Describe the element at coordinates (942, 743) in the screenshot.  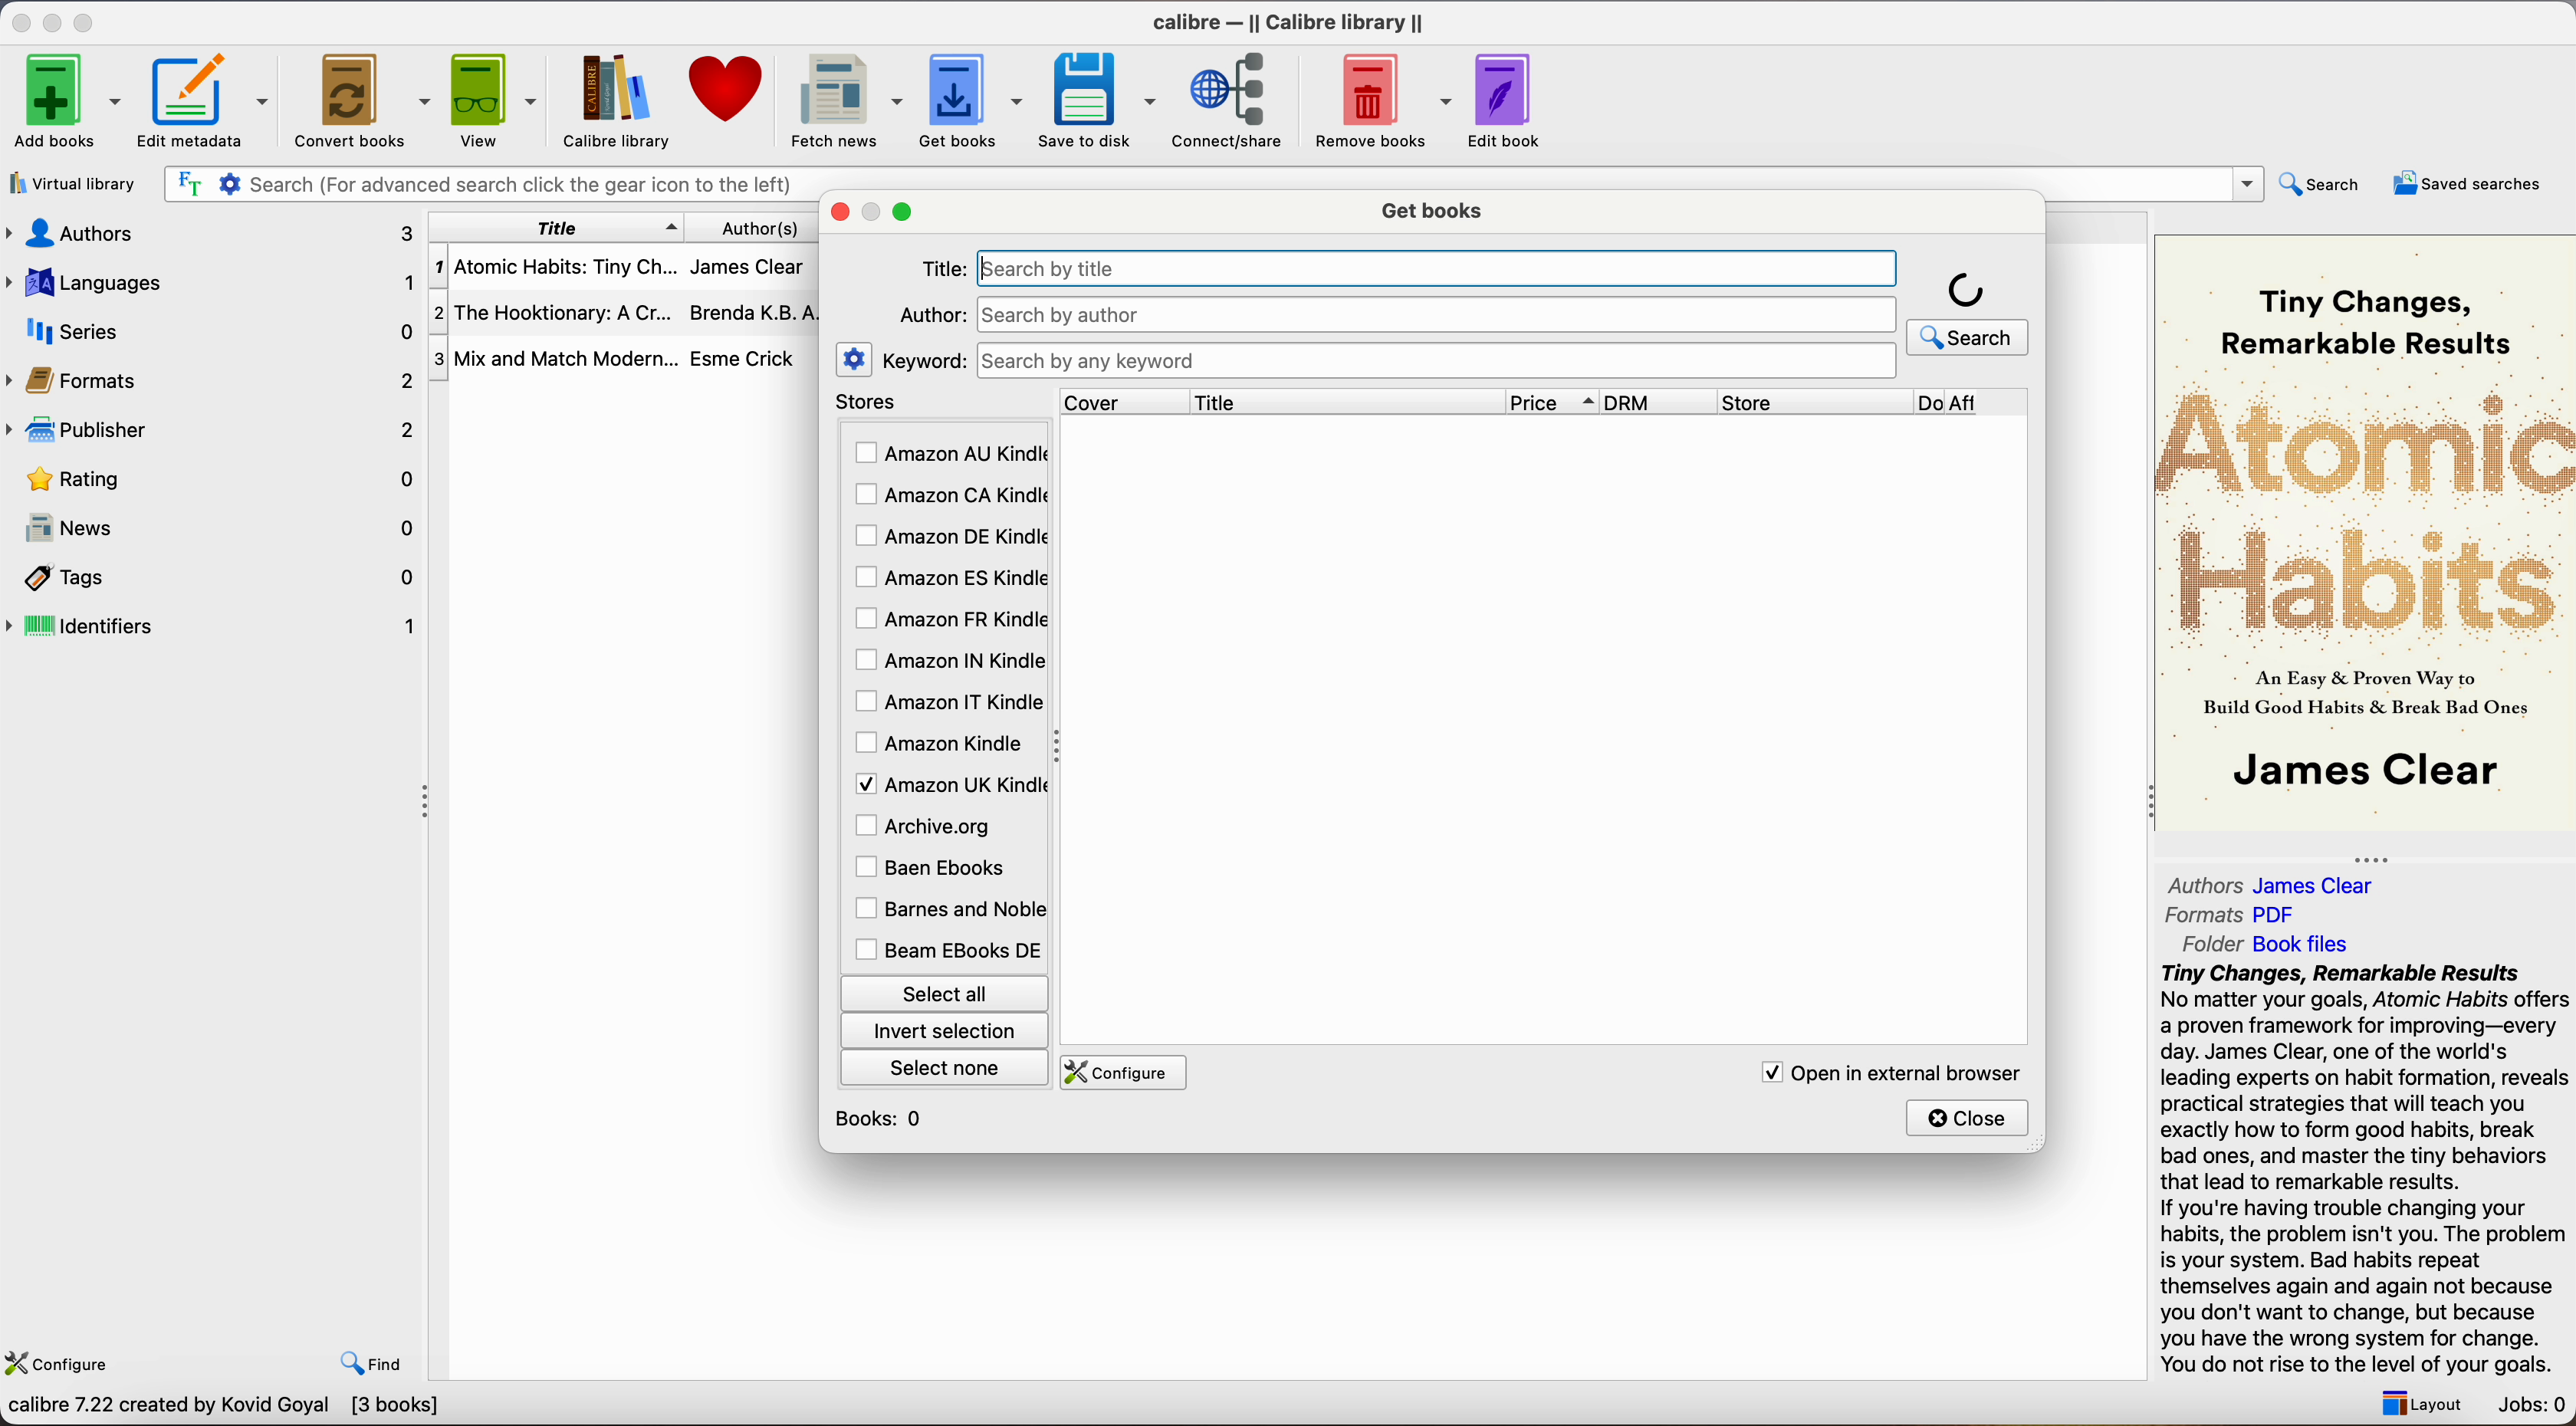
I see `Amazon Kindle` at that location.